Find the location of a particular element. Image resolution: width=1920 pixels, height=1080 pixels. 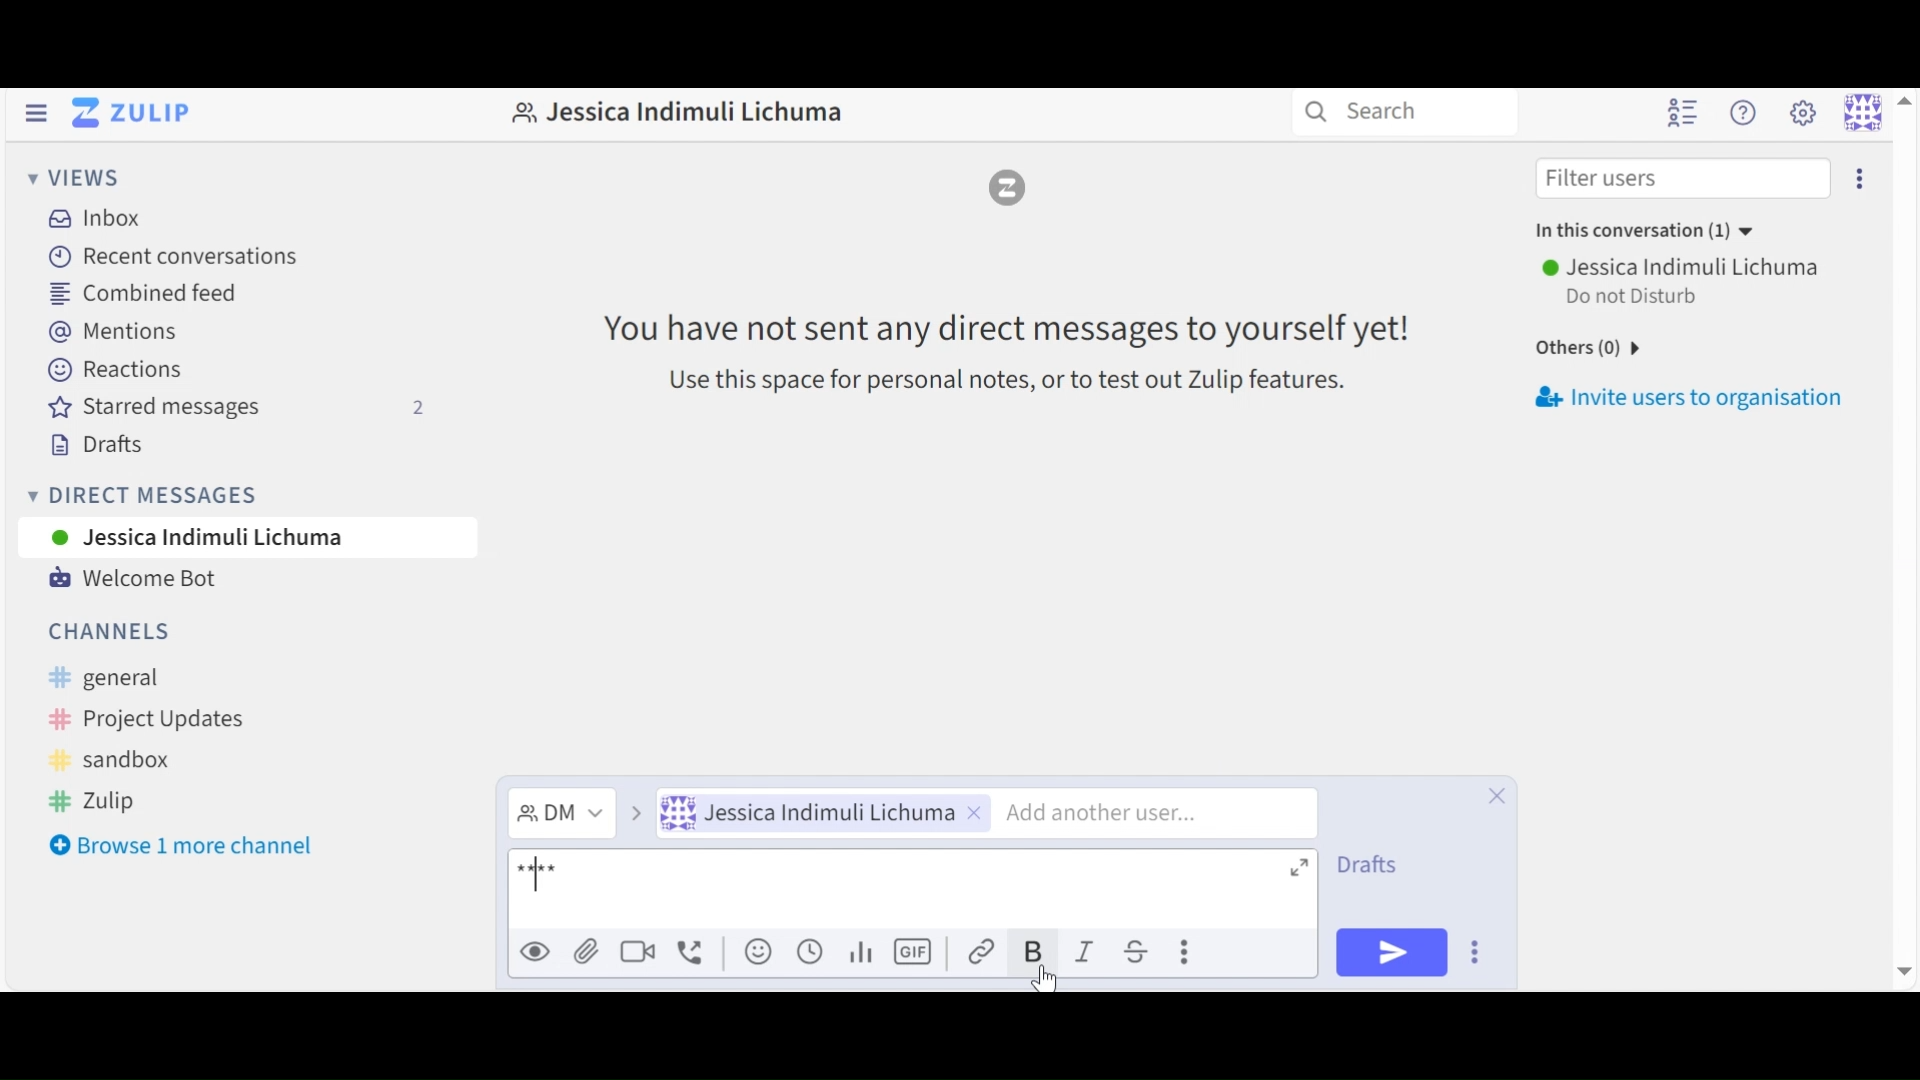

Message is located at coordinates (914, 890).